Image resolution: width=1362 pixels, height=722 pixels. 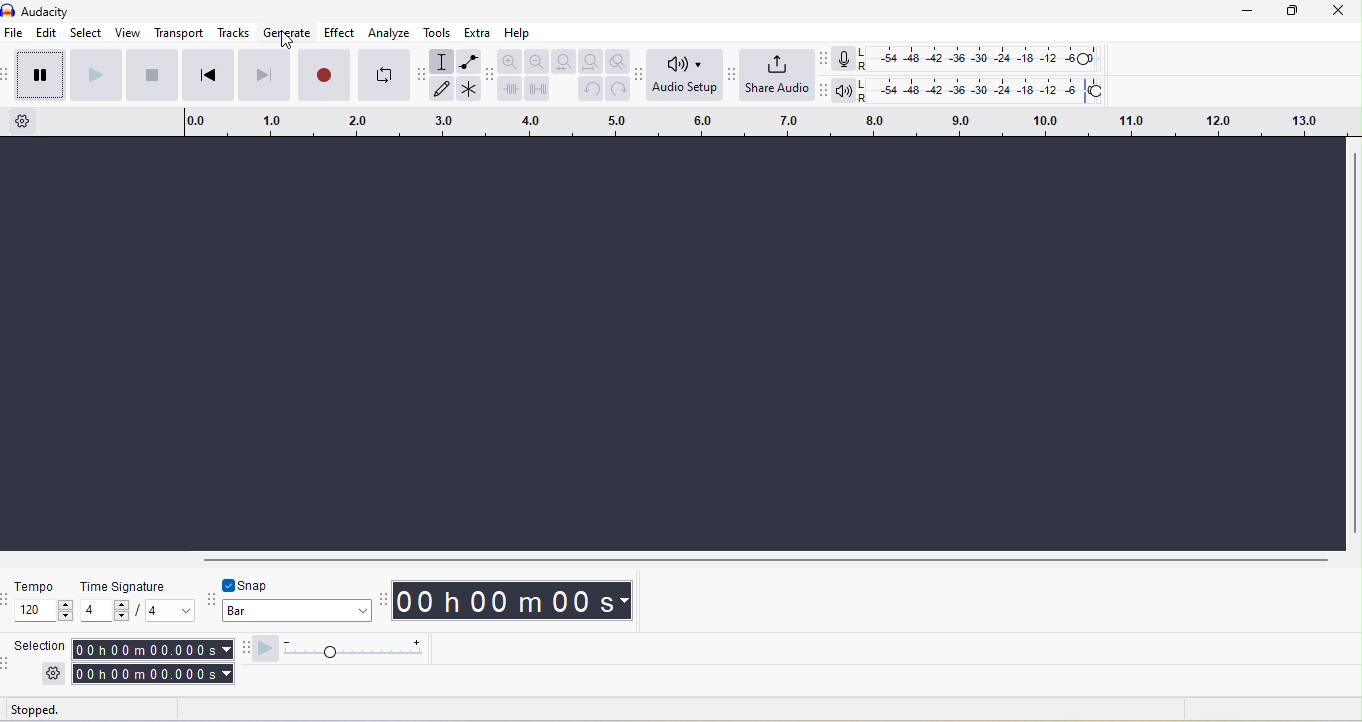 I want to click on view, so click(x=126, y=32).